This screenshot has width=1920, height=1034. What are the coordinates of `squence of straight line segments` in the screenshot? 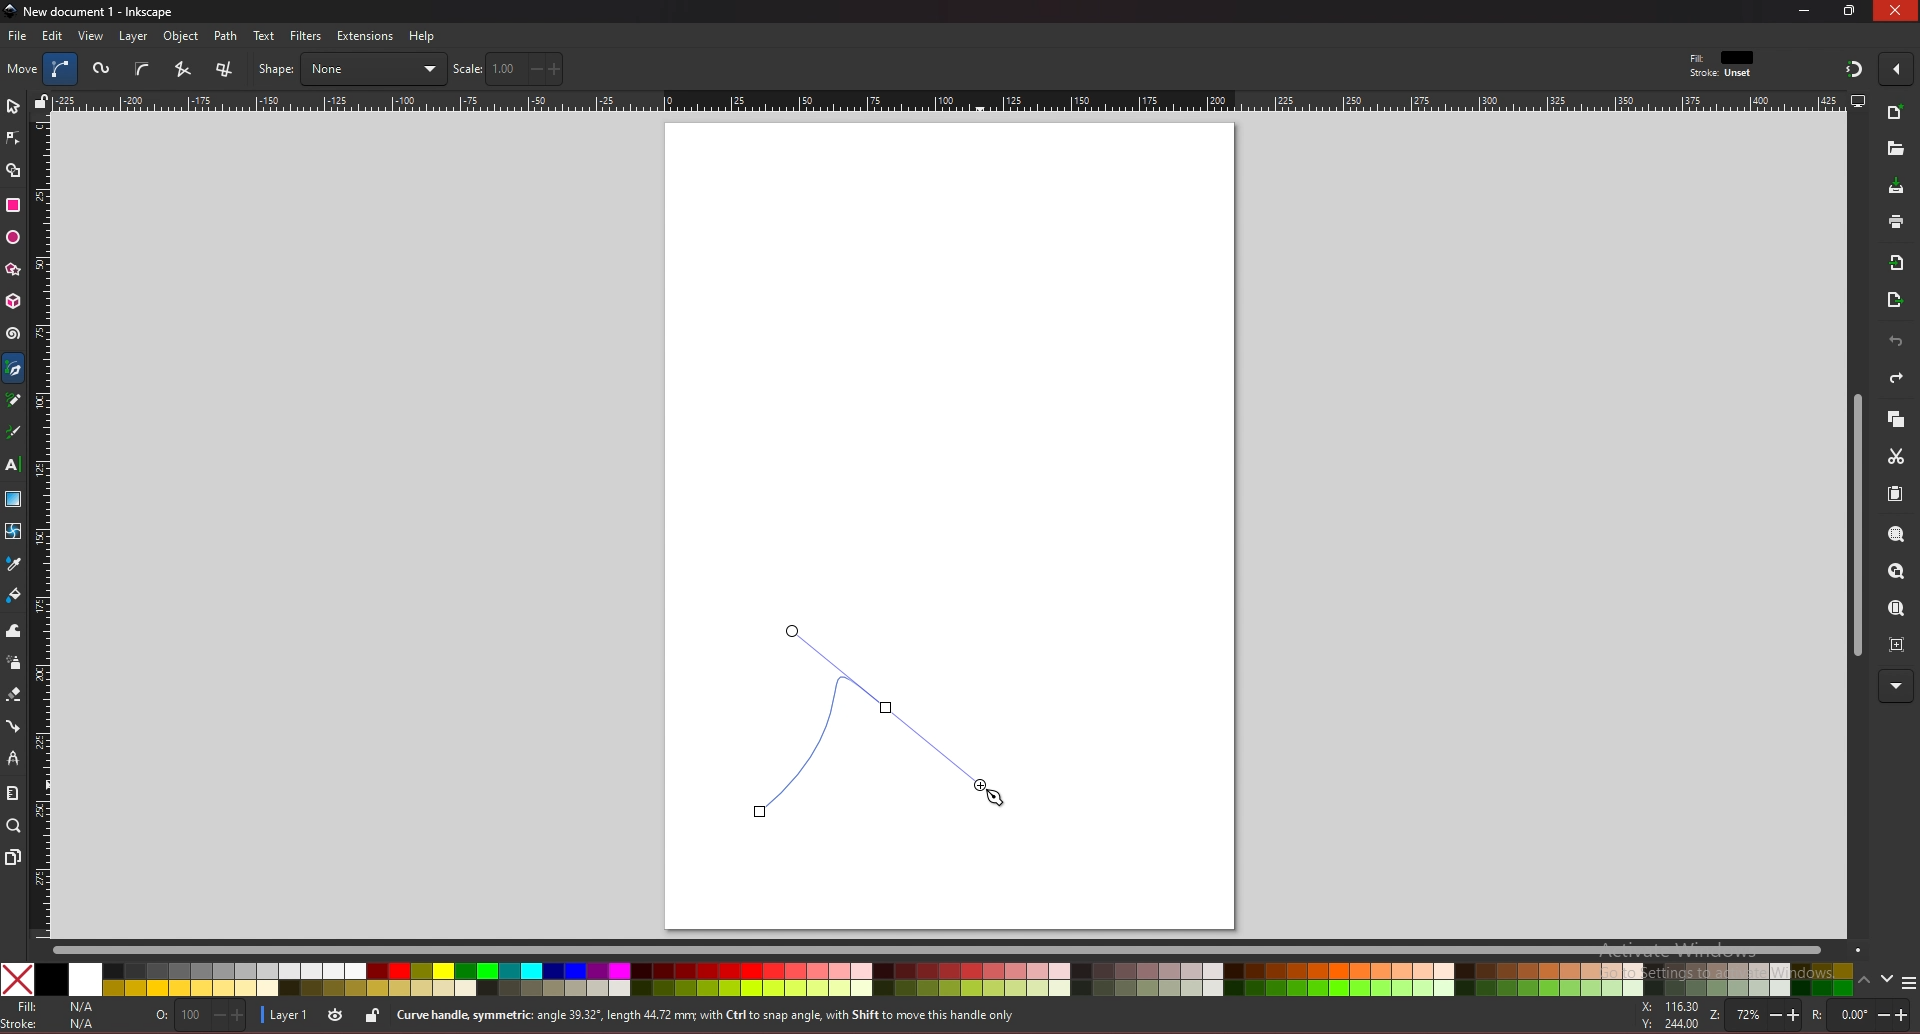 It's located at (182, 69).